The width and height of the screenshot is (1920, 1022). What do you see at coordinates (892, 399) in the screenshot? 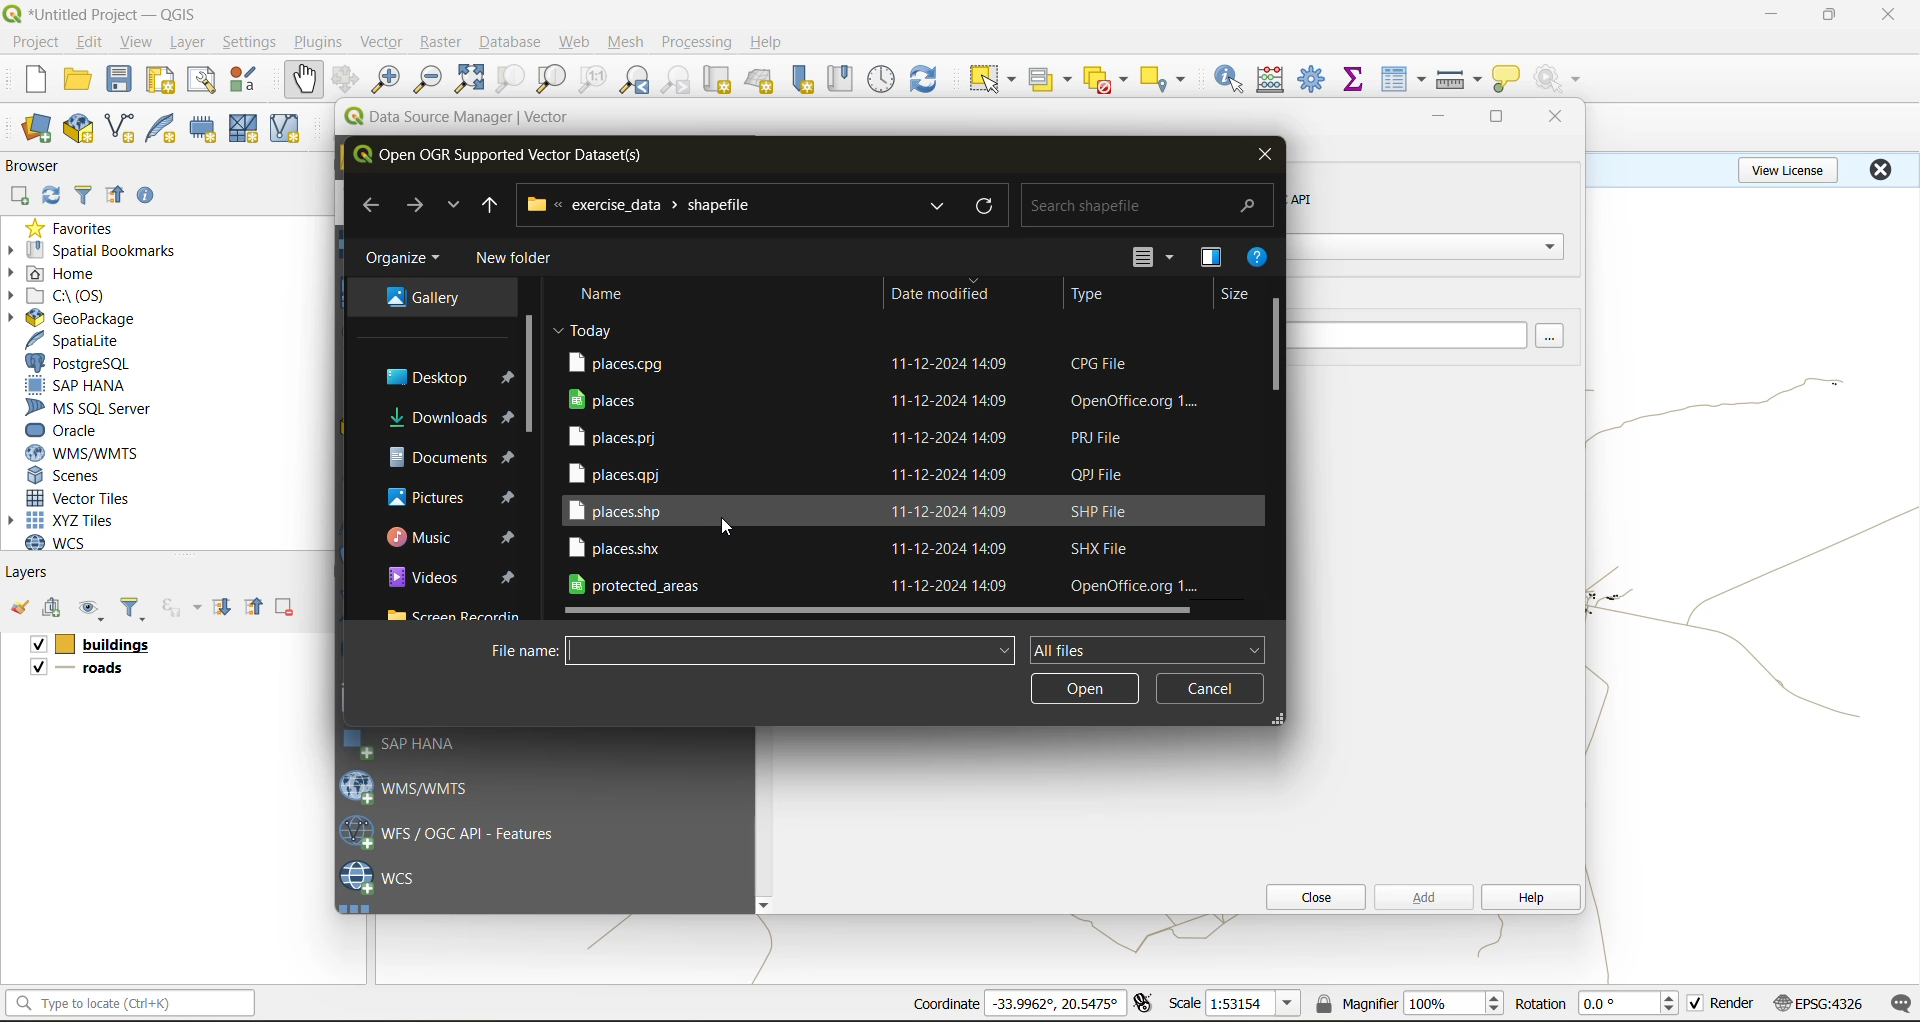
I see `file/folder names` at bounding box center [892, 399].